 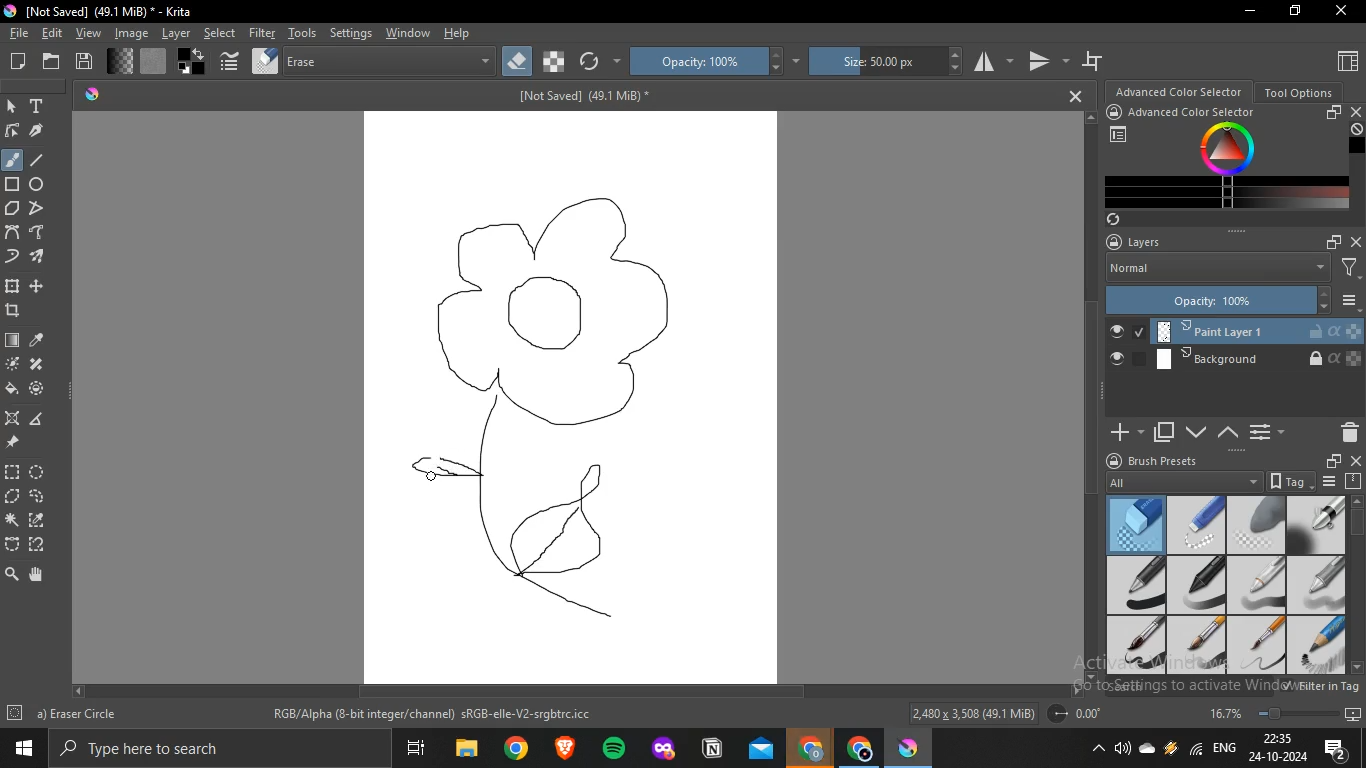 I want to click on basic 3 flow, so click(x=1257, y=584).